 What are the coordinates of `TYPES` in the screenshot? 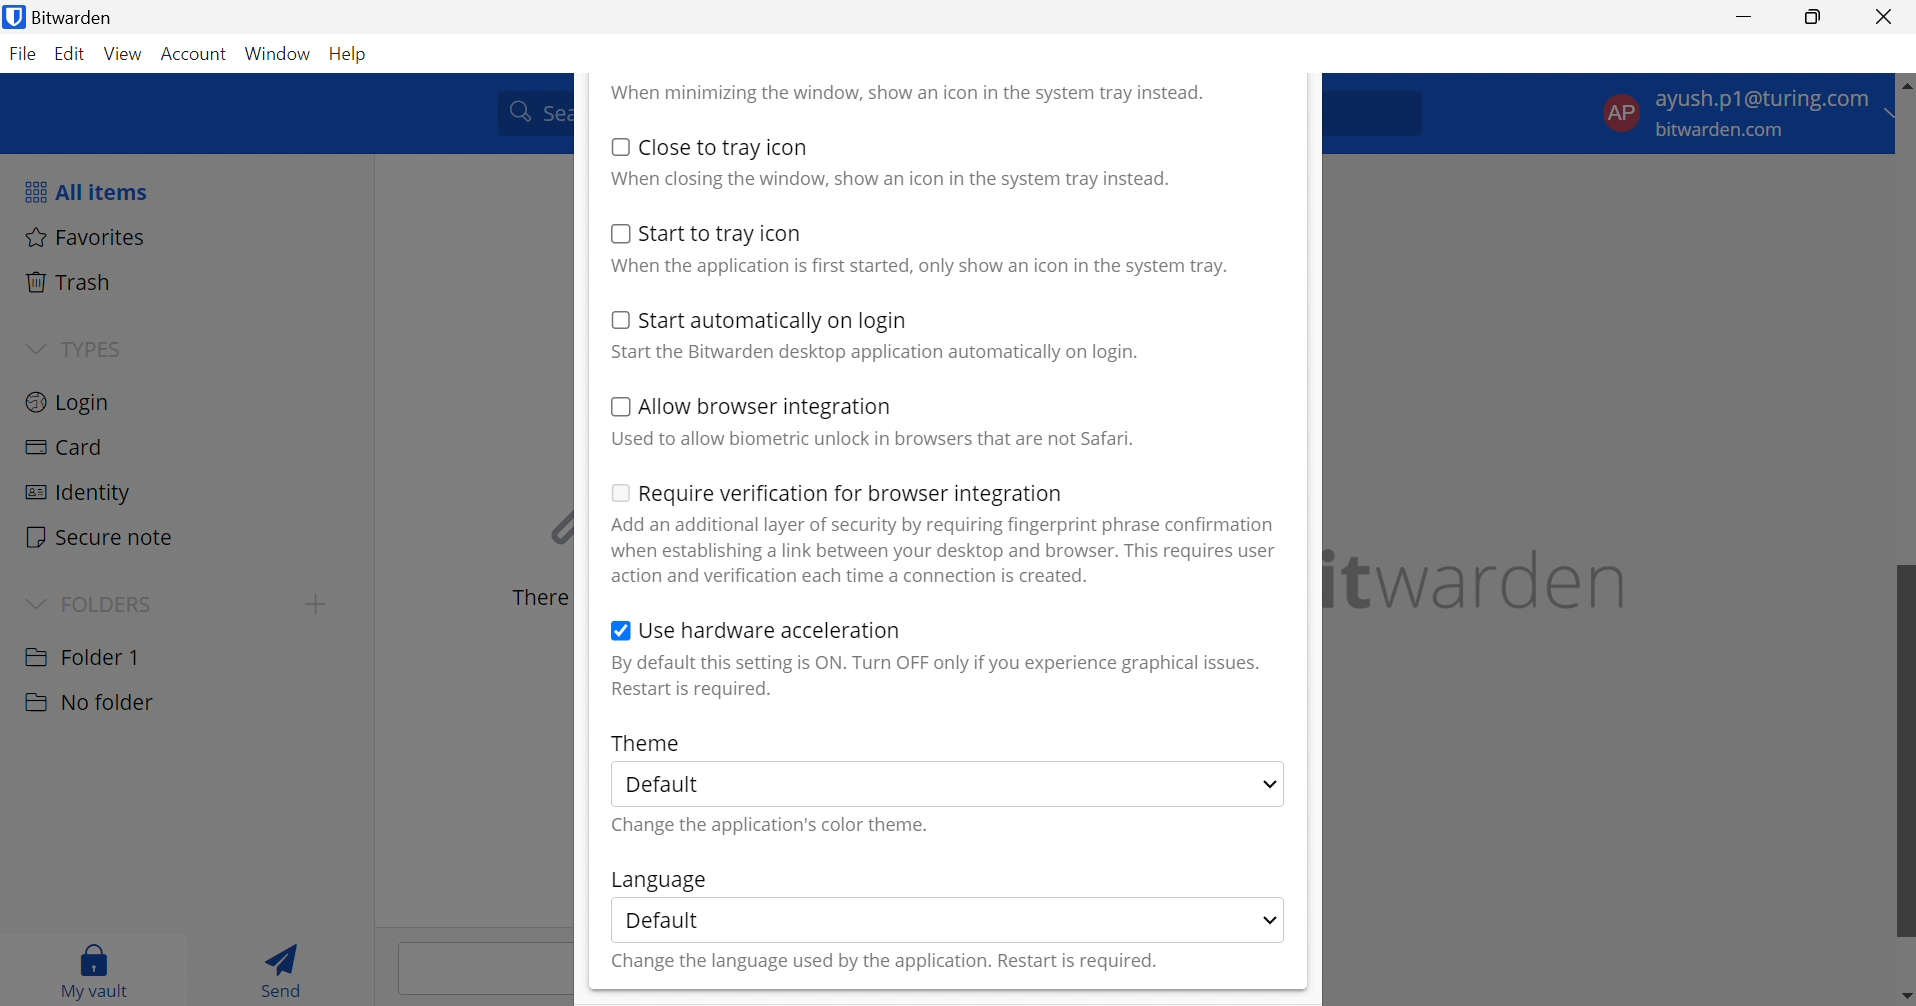 It's located at (88, 349).